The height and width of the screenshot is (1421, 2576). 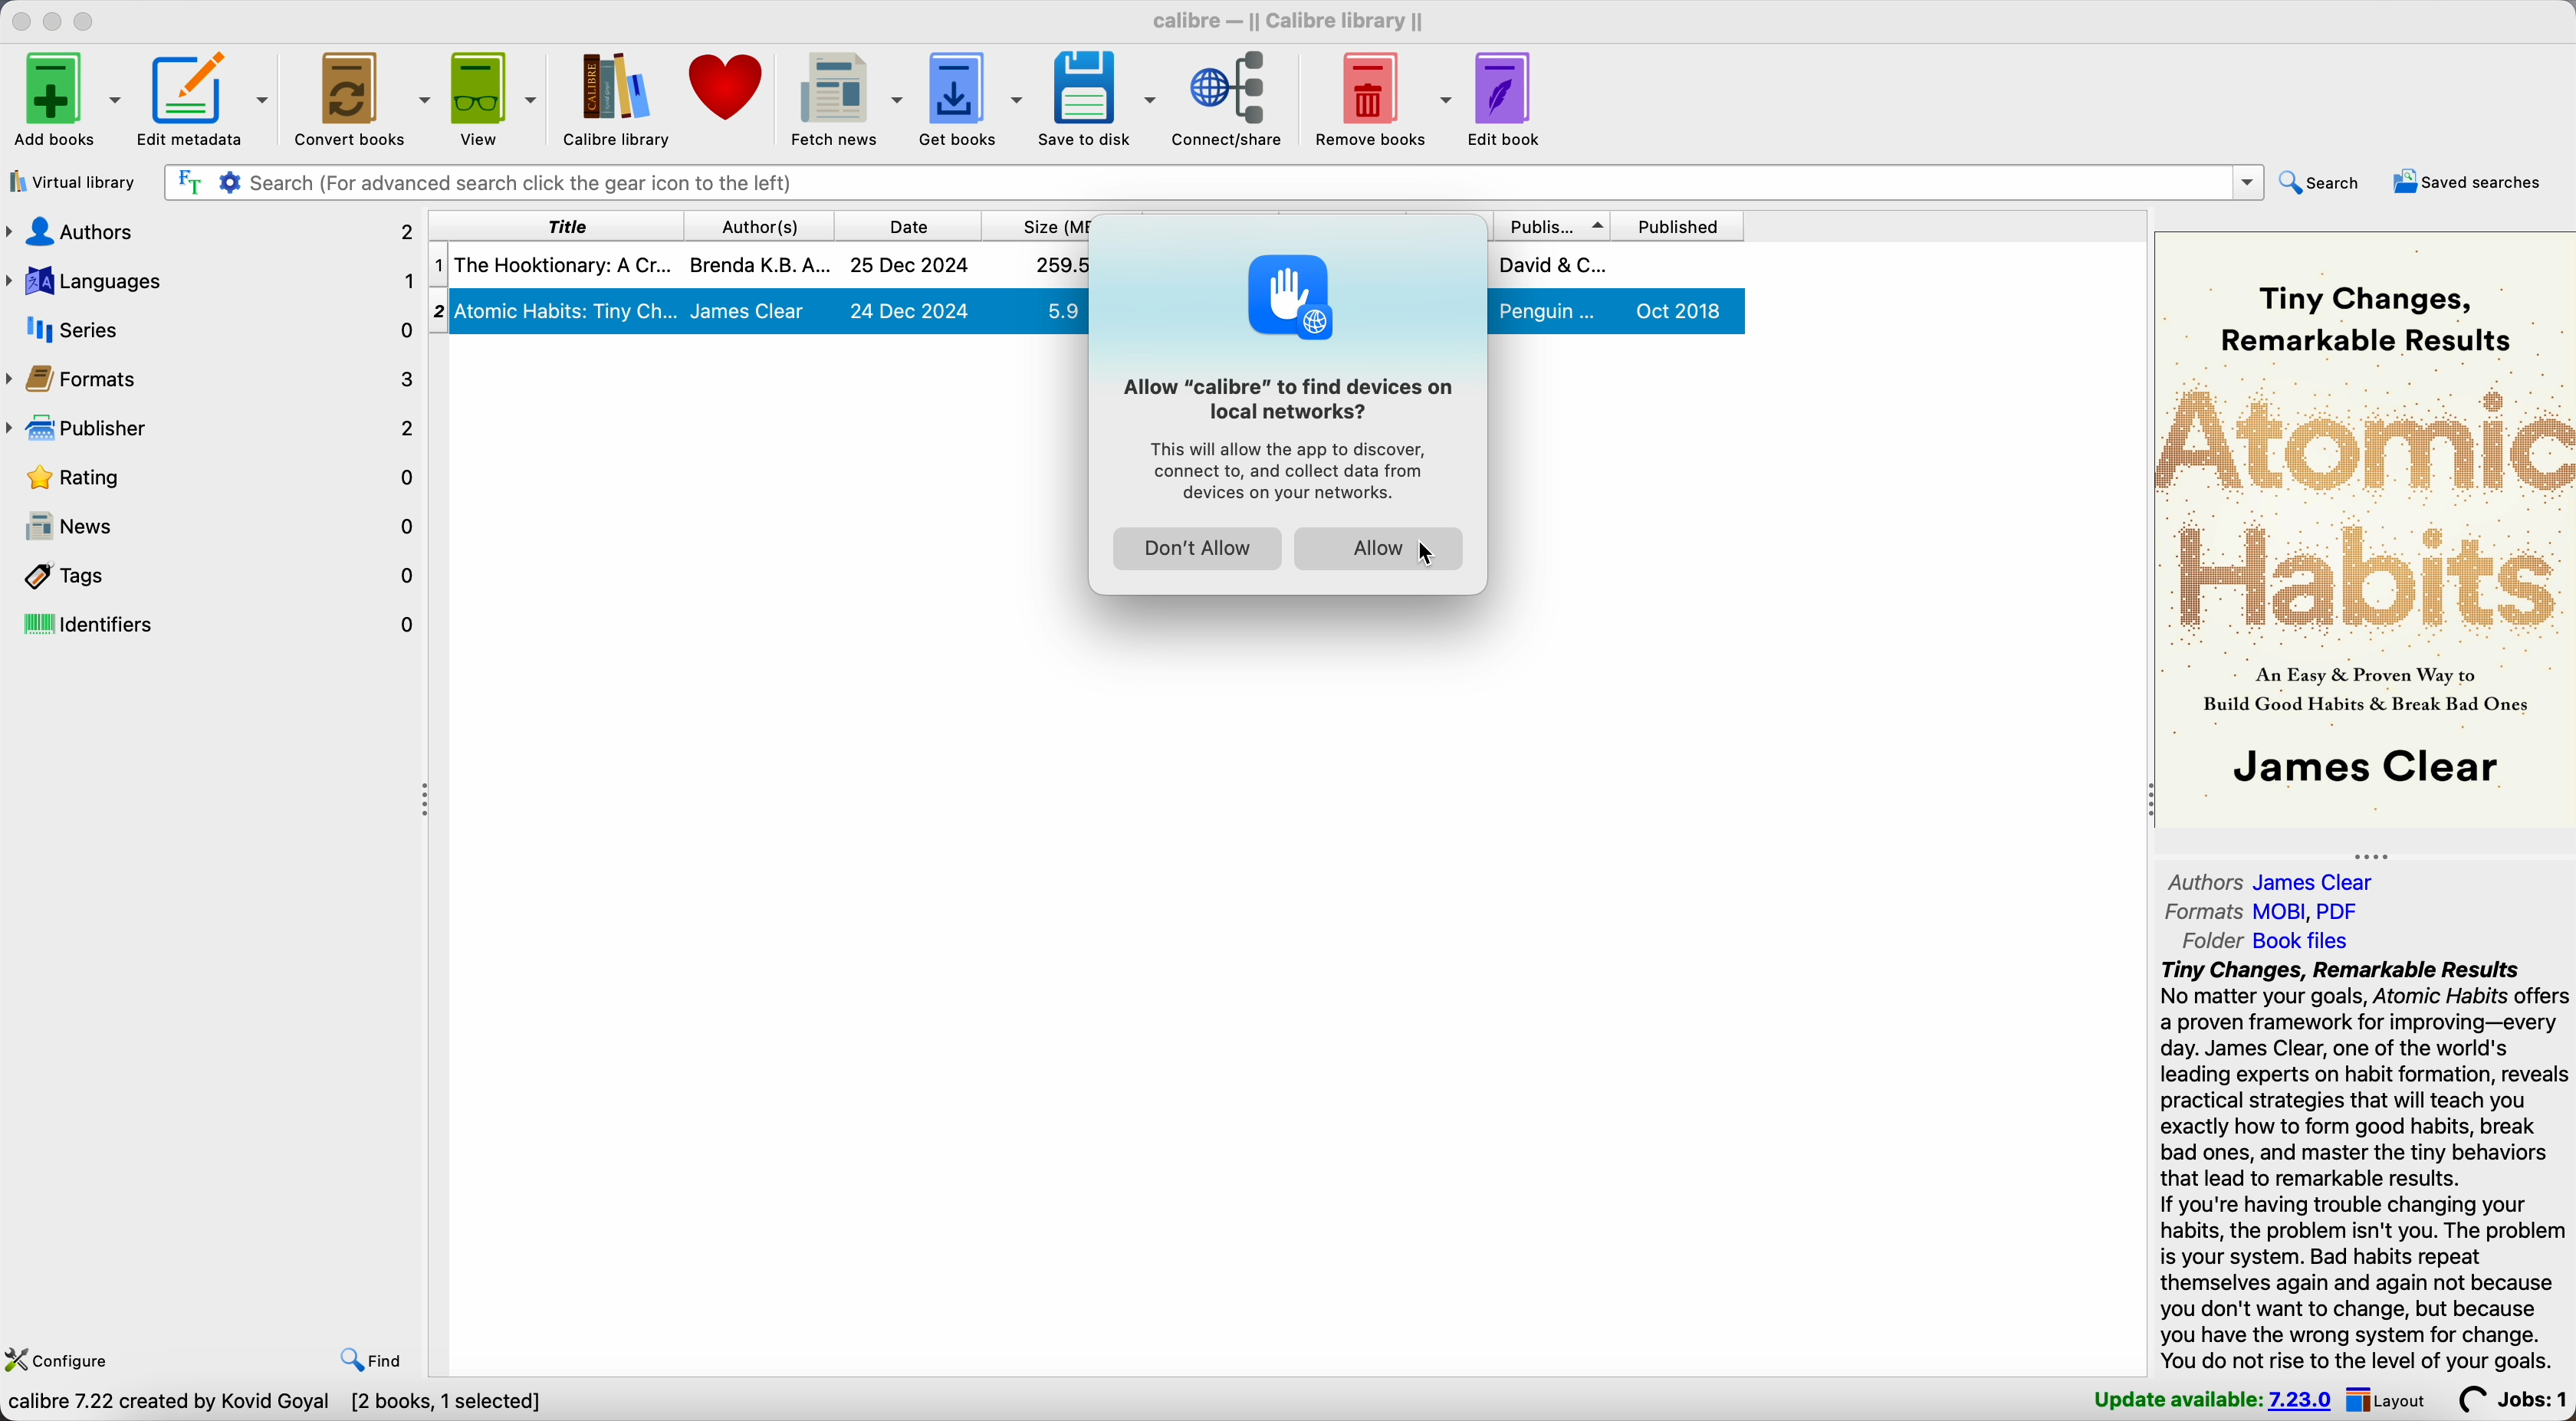 What do you see at coordinates (1097, 102) in the screenshot?
I see `save to disk` at bounding box center [1097, 102].